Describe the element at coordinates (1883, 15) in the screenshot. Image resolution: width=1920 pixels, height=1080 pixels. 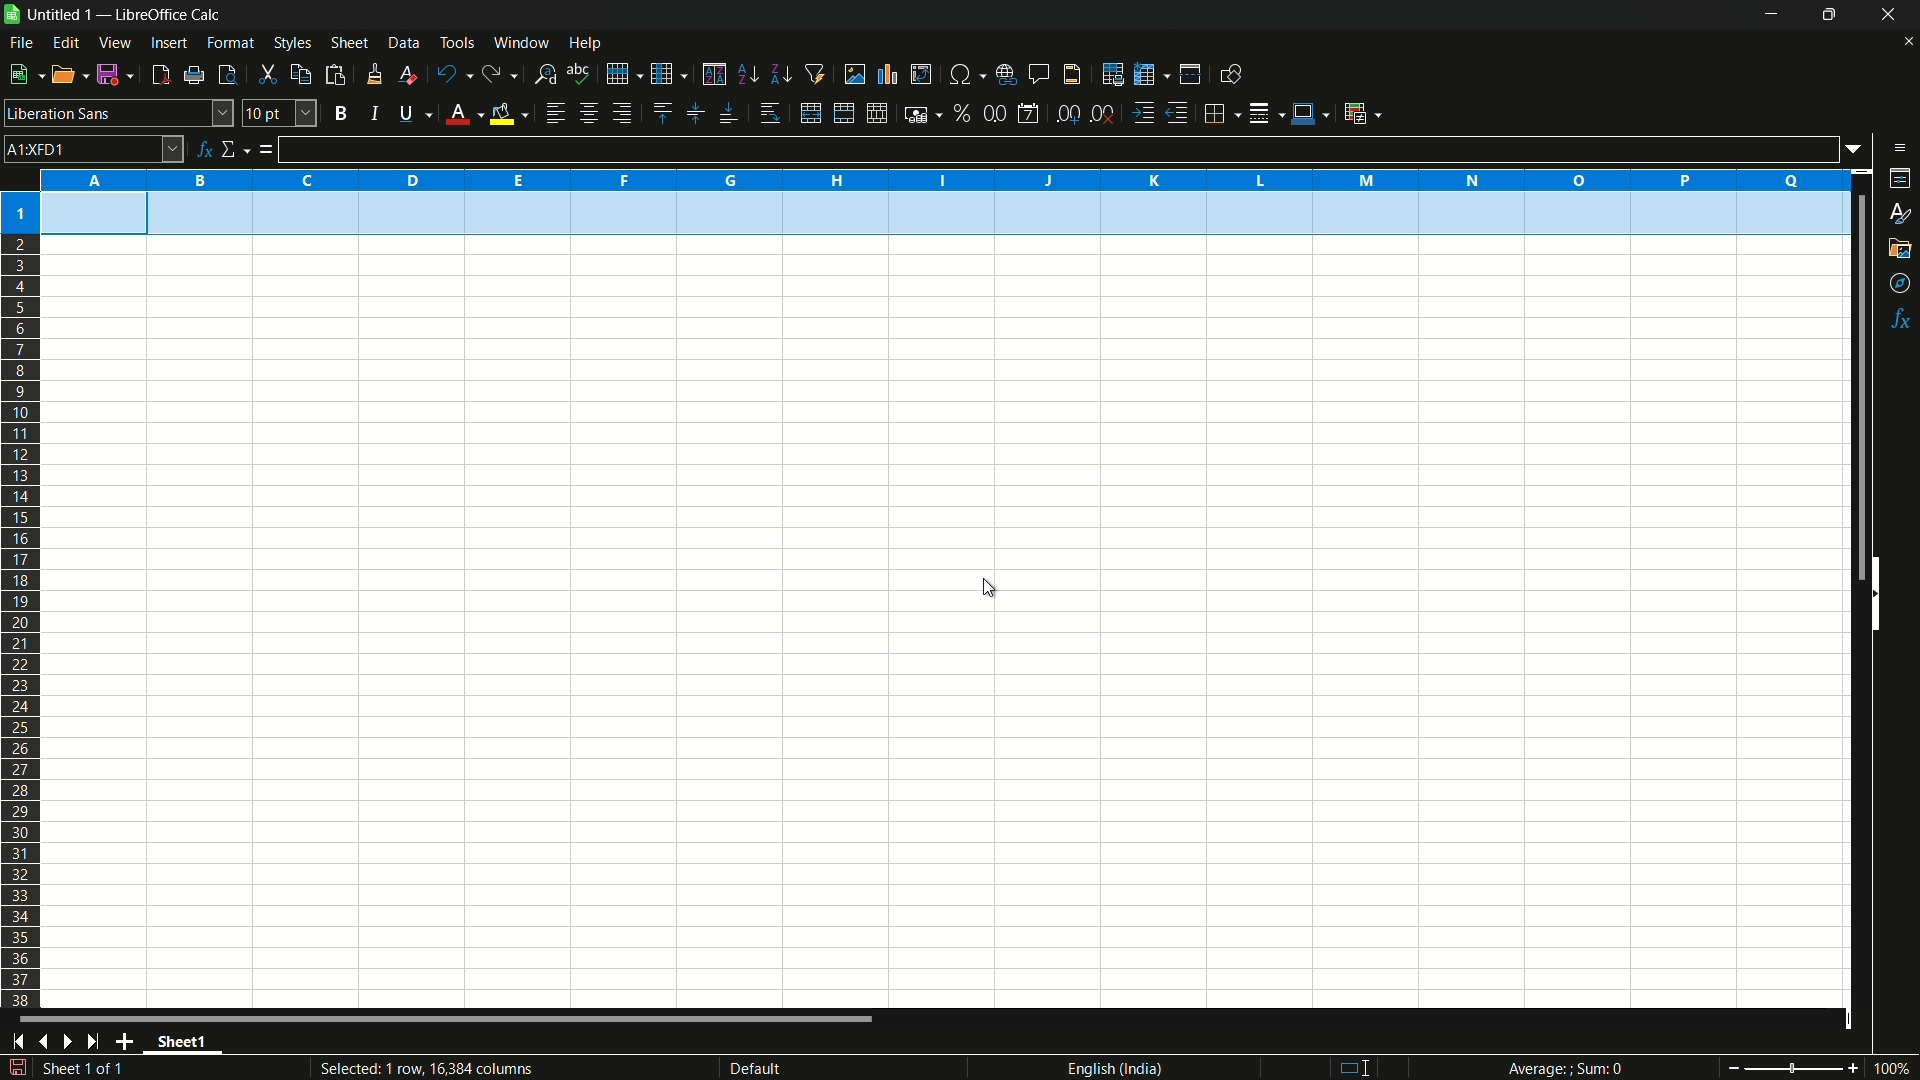
I see `close app` at that location.